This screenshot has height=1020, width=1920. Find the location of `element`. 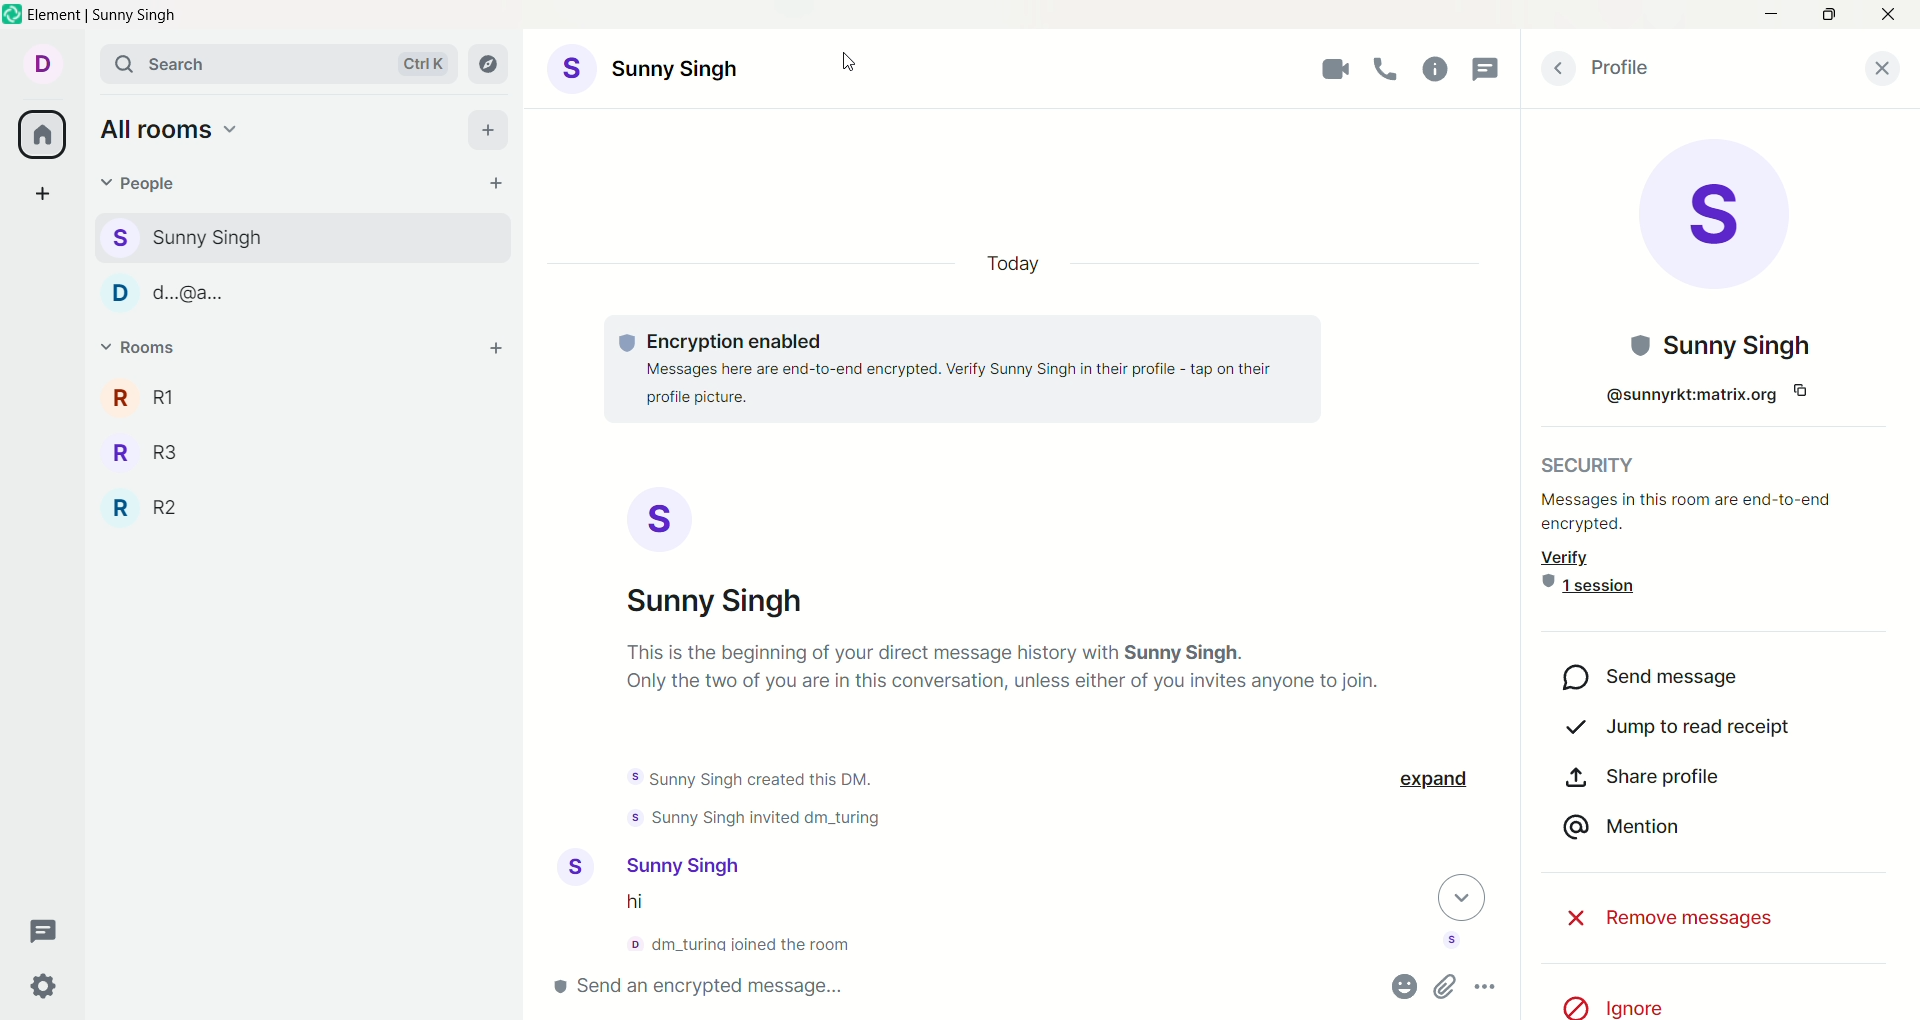

element is located at coordinates (107, 17).